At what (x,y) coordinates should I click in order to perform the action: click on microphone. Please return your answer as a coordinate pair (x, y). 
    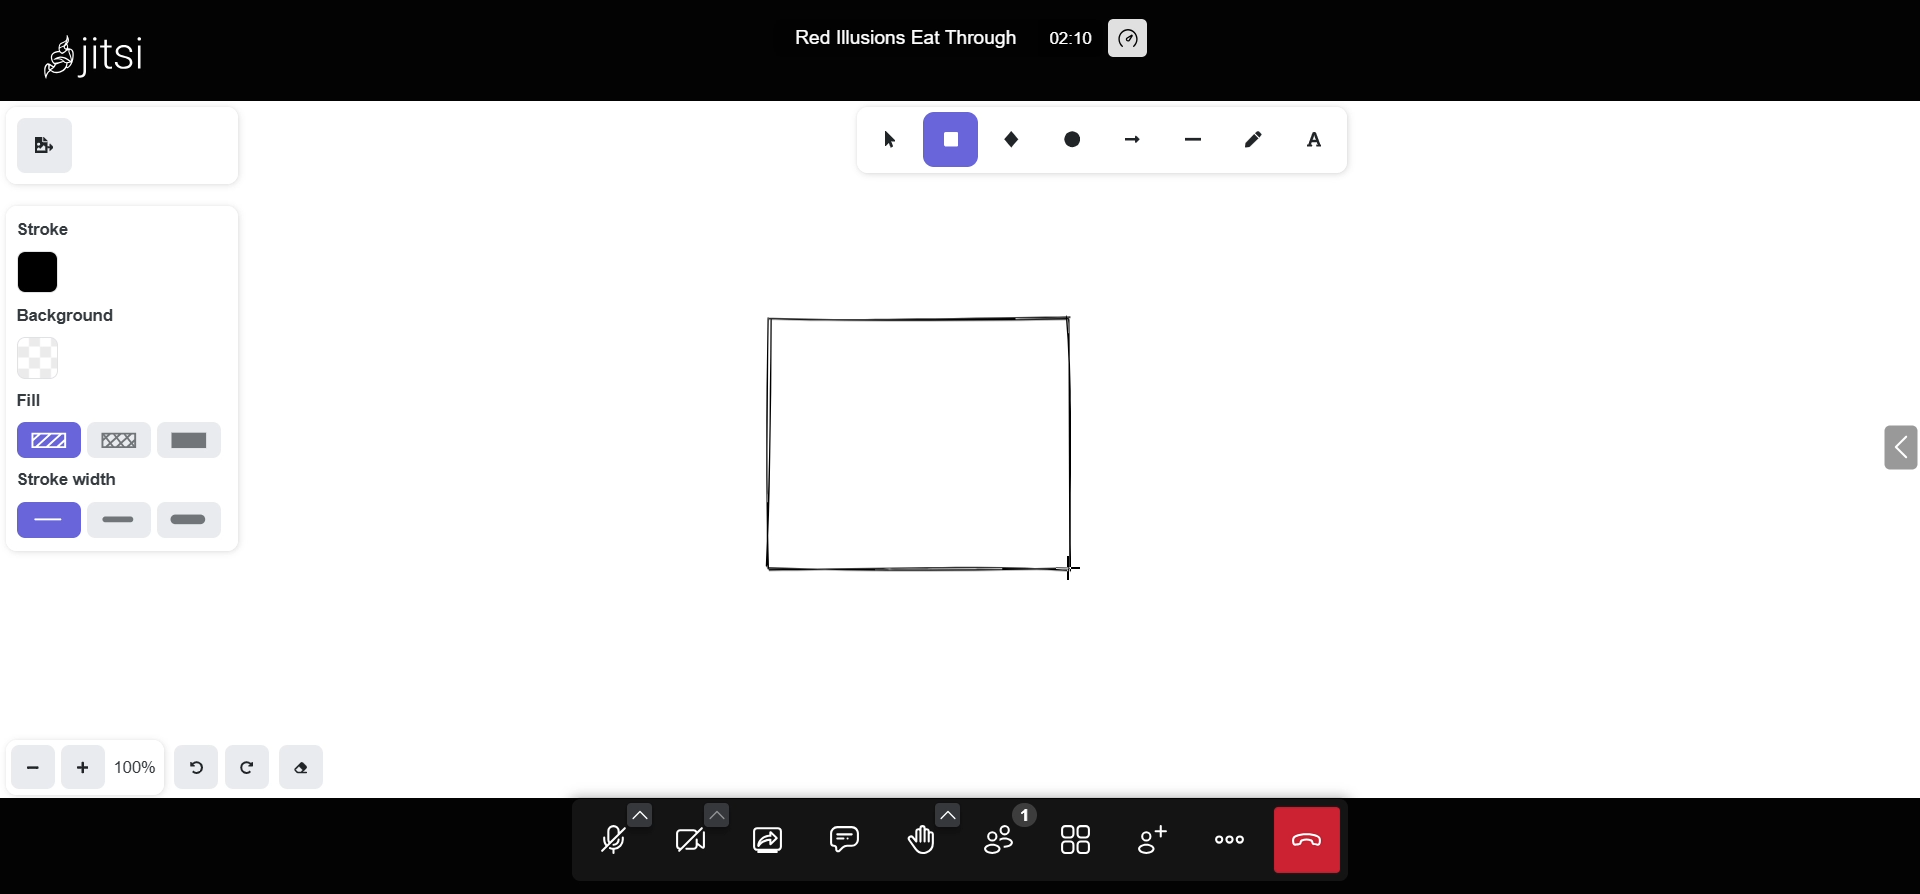
    Looking at the image, I should click on (614, 842).